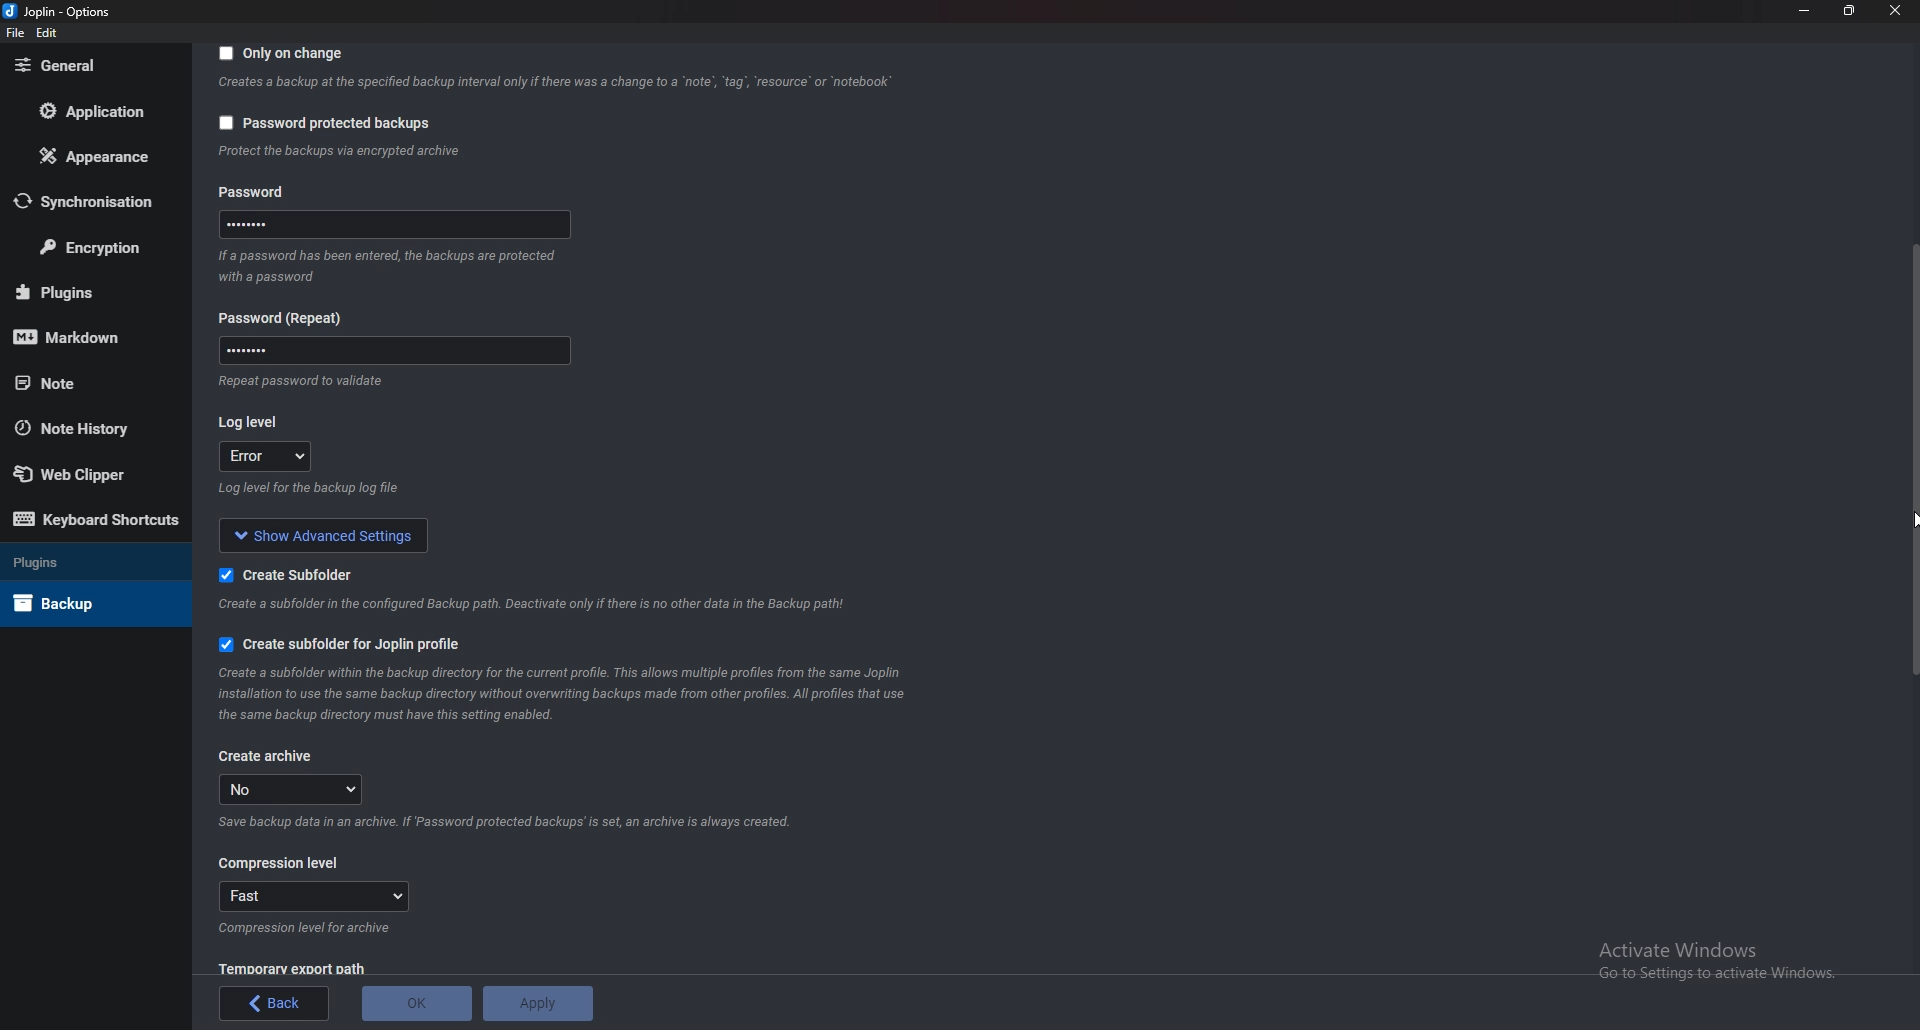 The width and height of the screenshot is (1920, 1030). I want to click on Info on subfolder for joplin profile, so click(580, 694).